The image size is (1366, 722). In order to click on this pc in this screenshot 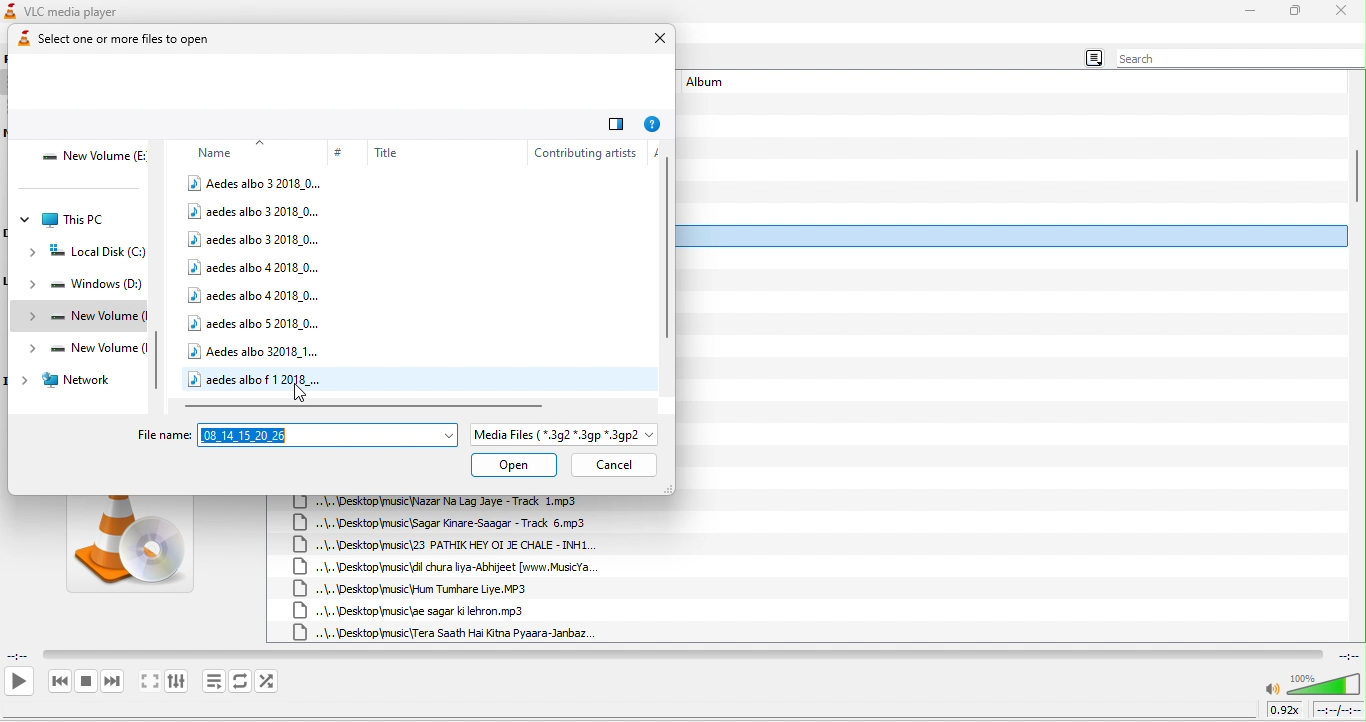, I will do `click(65, 220)`.